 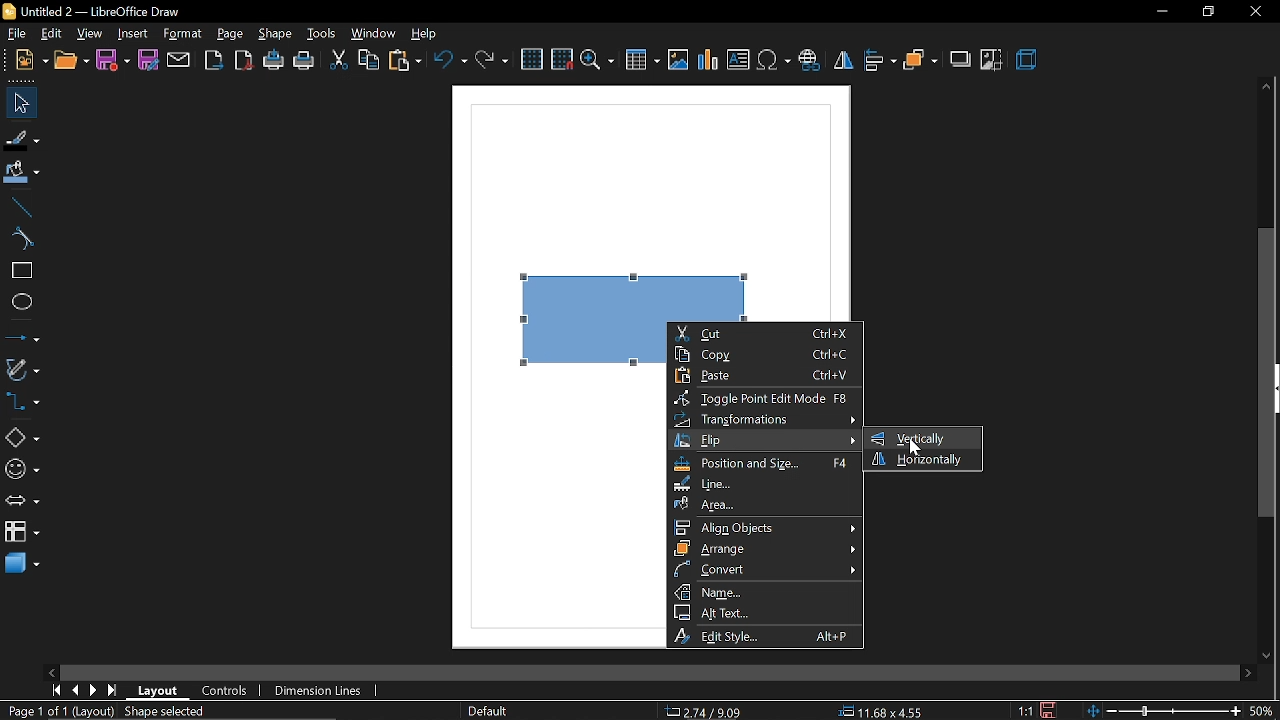 I want to click on line, so click(x=764, y=485).